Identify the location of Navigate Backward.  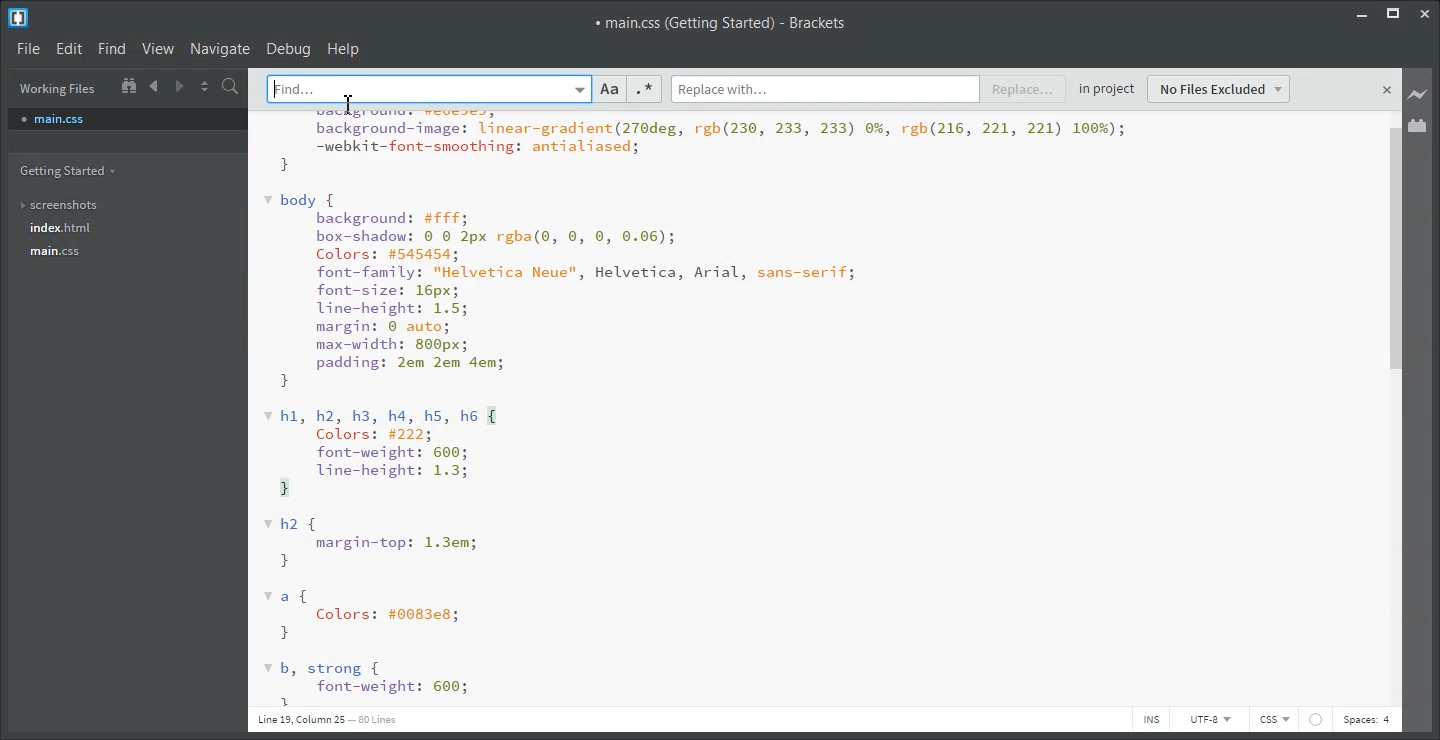
(156, 85).